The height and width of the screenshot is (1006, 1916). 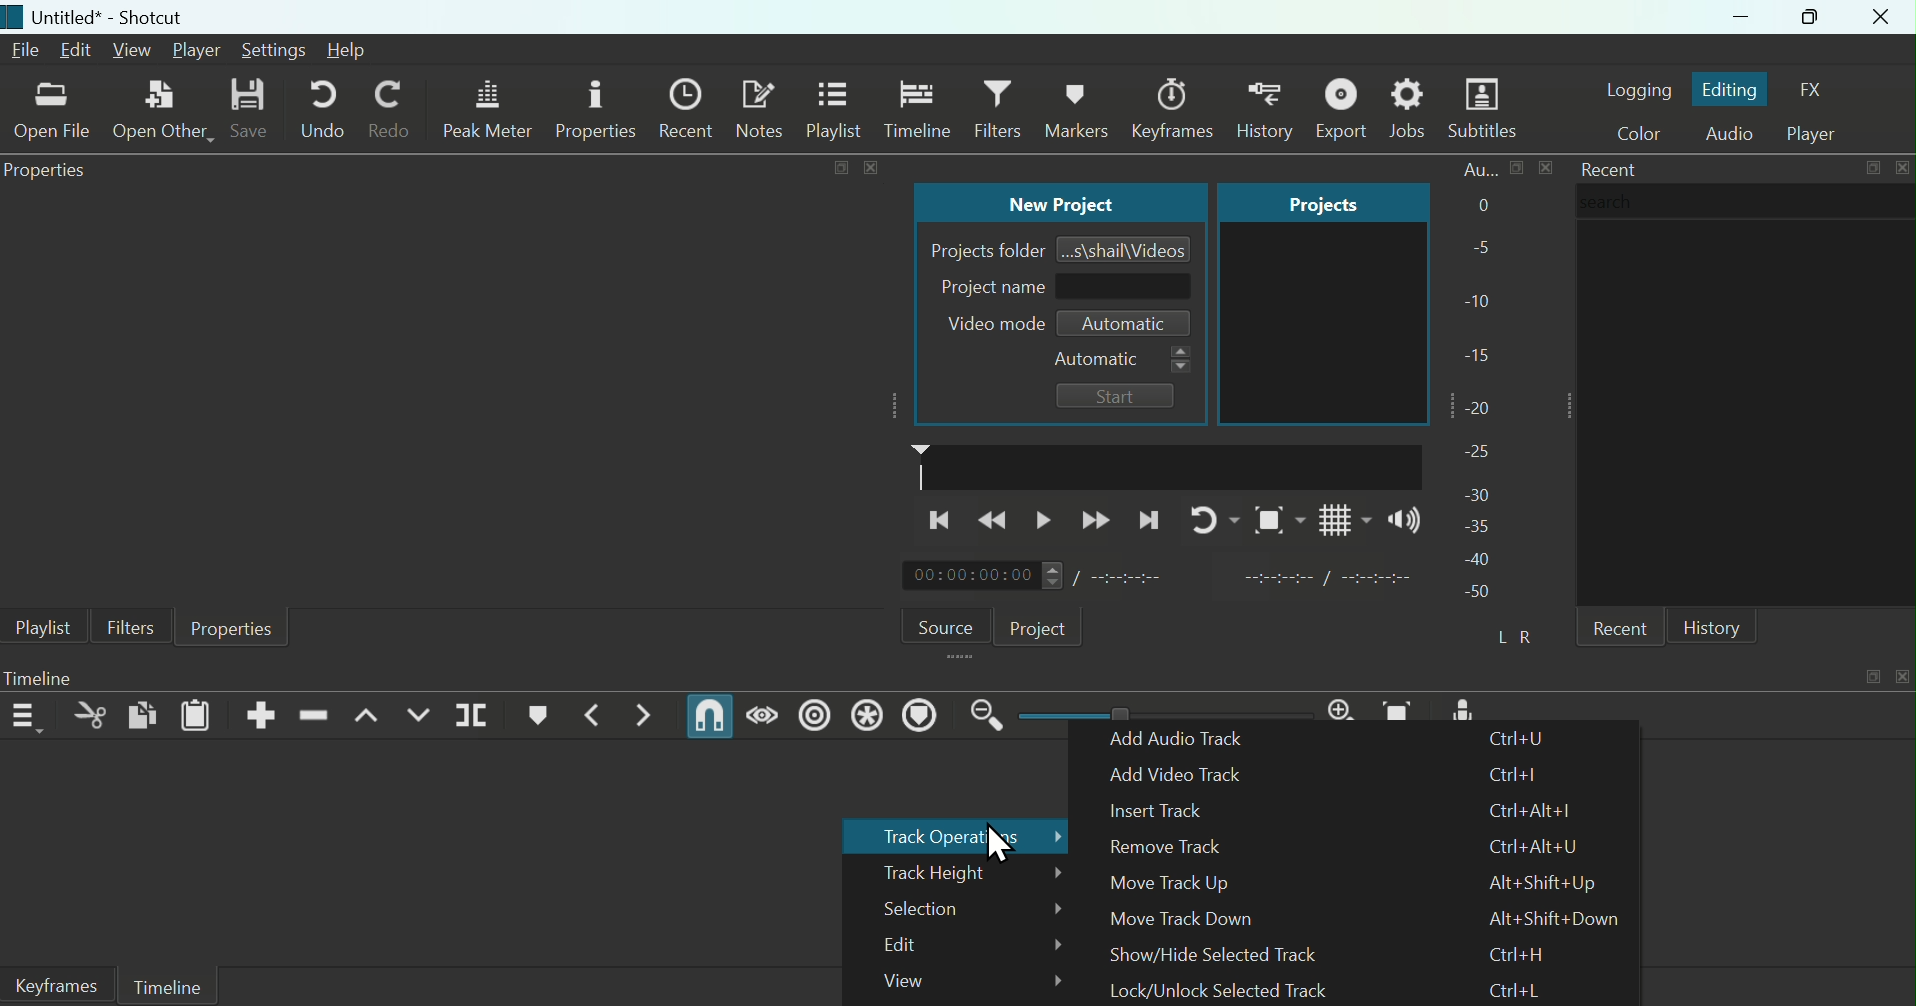 What do you see at coordinates (1193, 884) in the screenshot?
I see `Move Track Up` at bounding box center [1193, 884].